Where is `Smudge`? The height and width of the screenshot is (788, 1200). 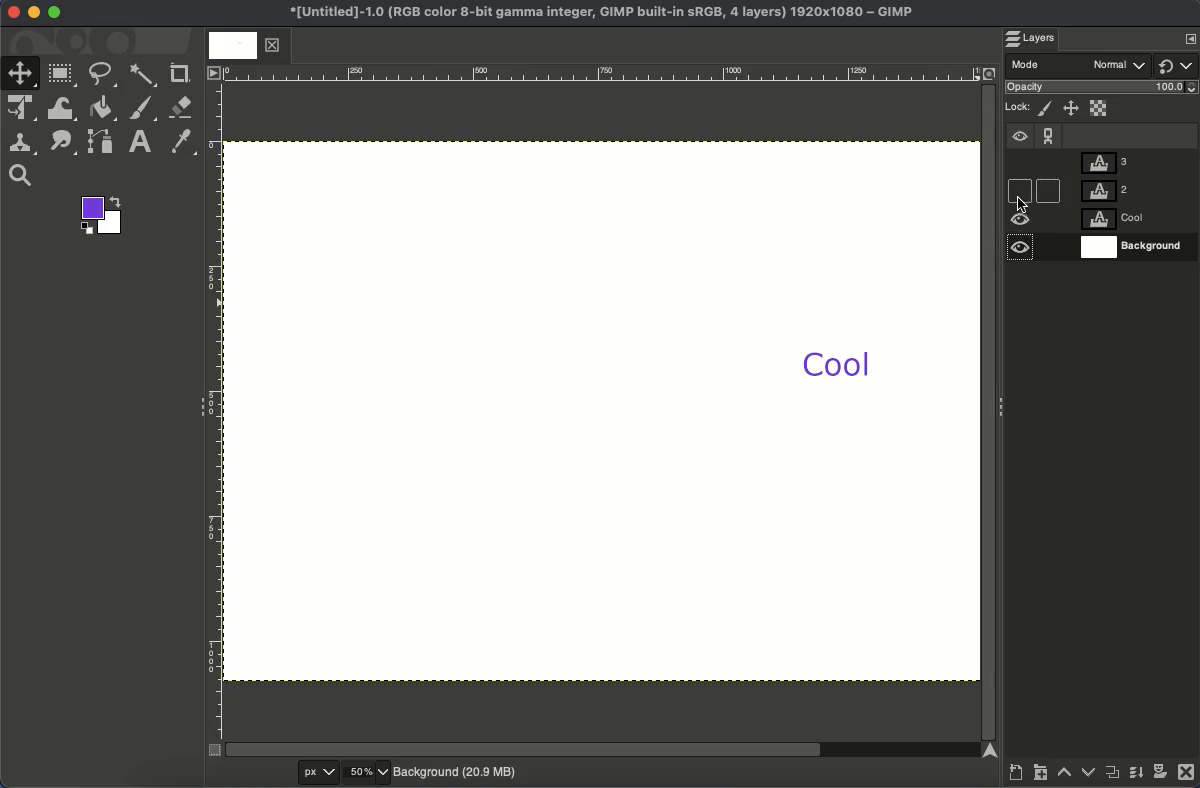
Smudge is located at coordinates (61, 143).